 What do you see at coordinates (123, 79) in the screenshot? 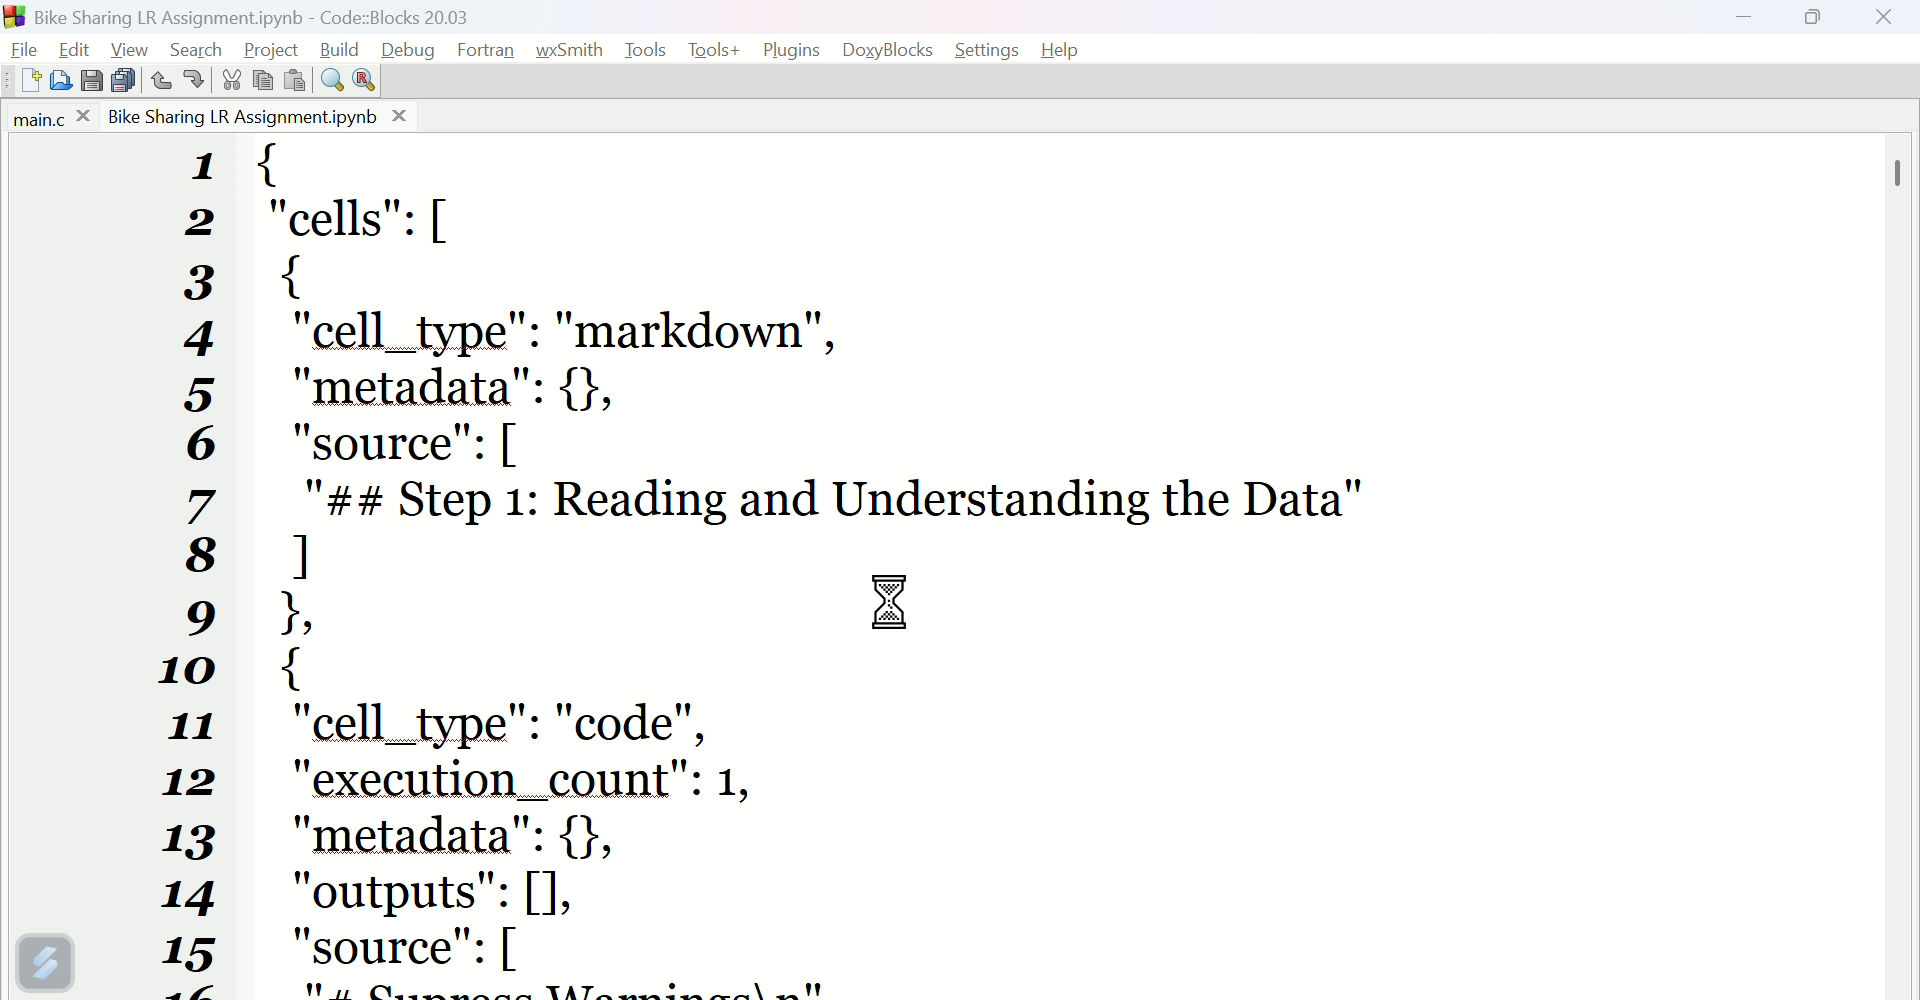
I see `Save all` at bounding box center [123, 79].